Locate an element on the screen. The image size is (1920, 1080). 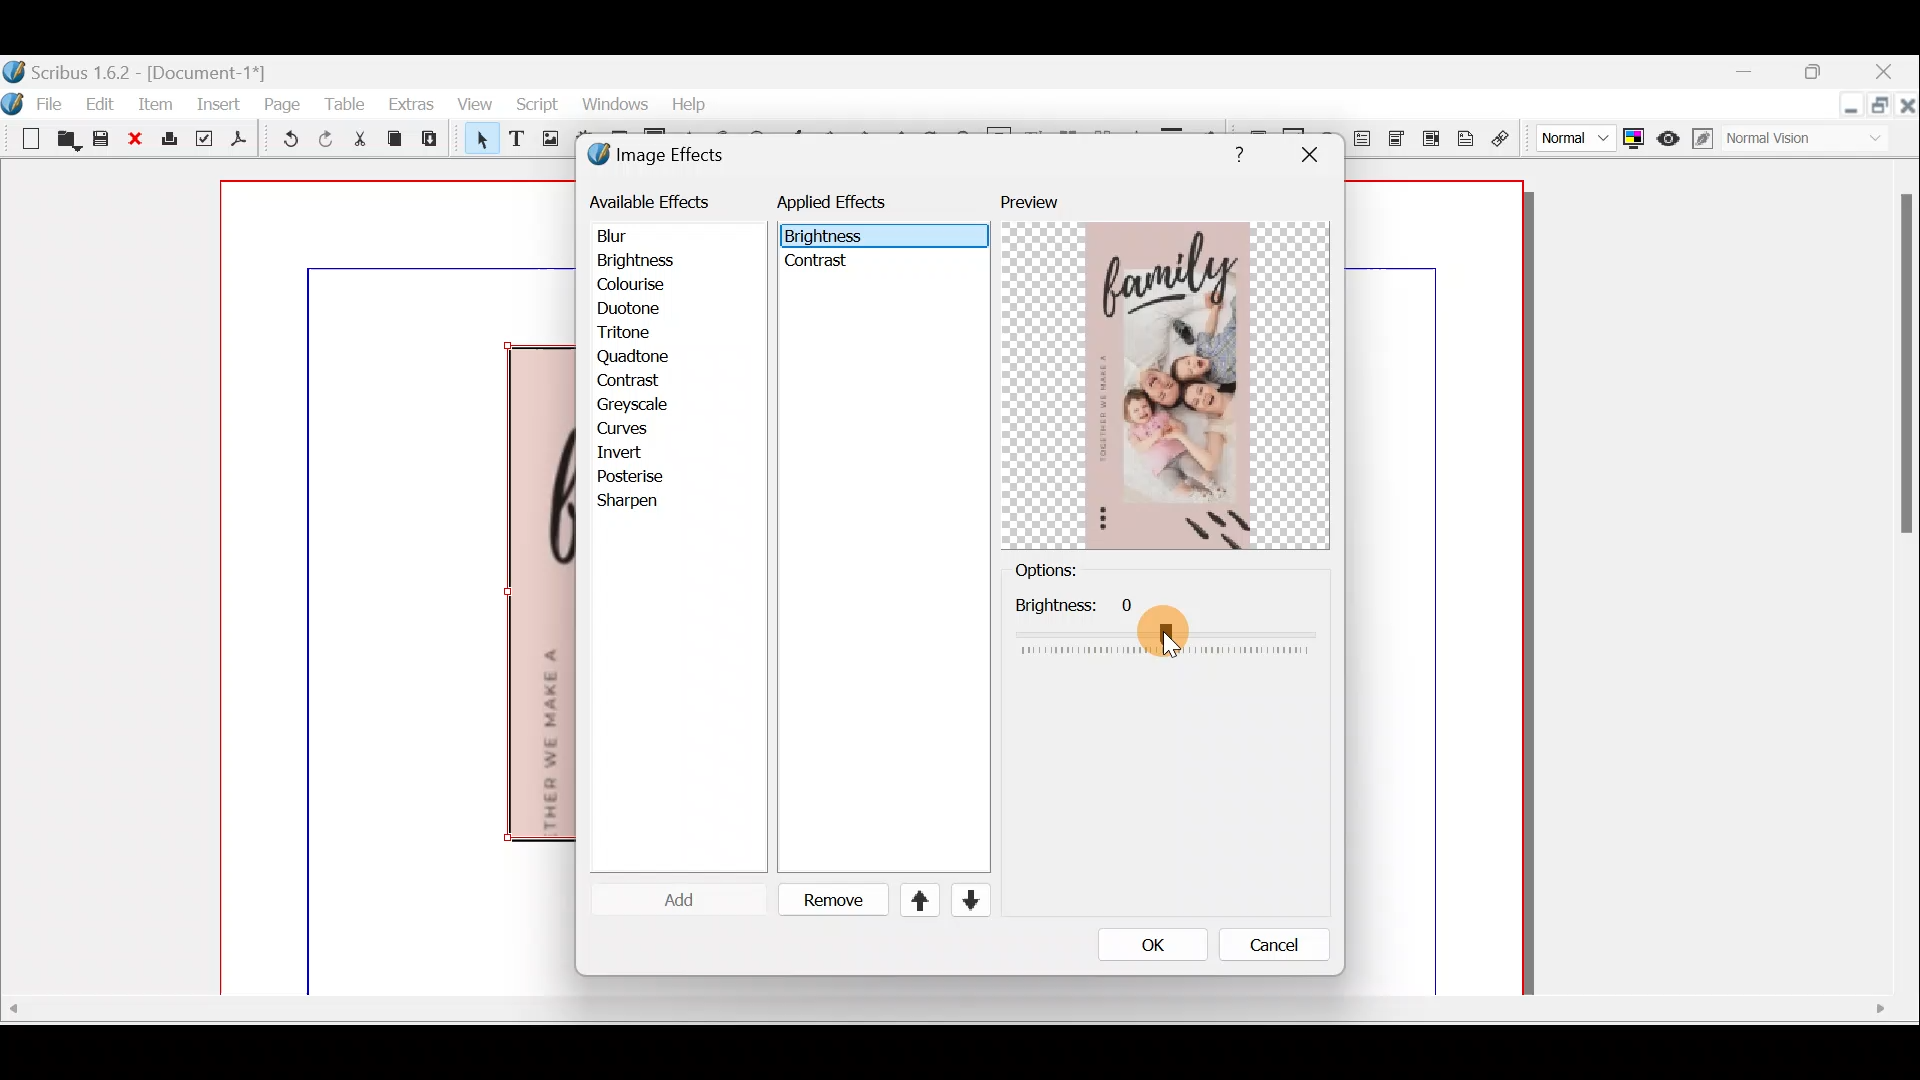
cursor is located at coordinates (1172, 632).